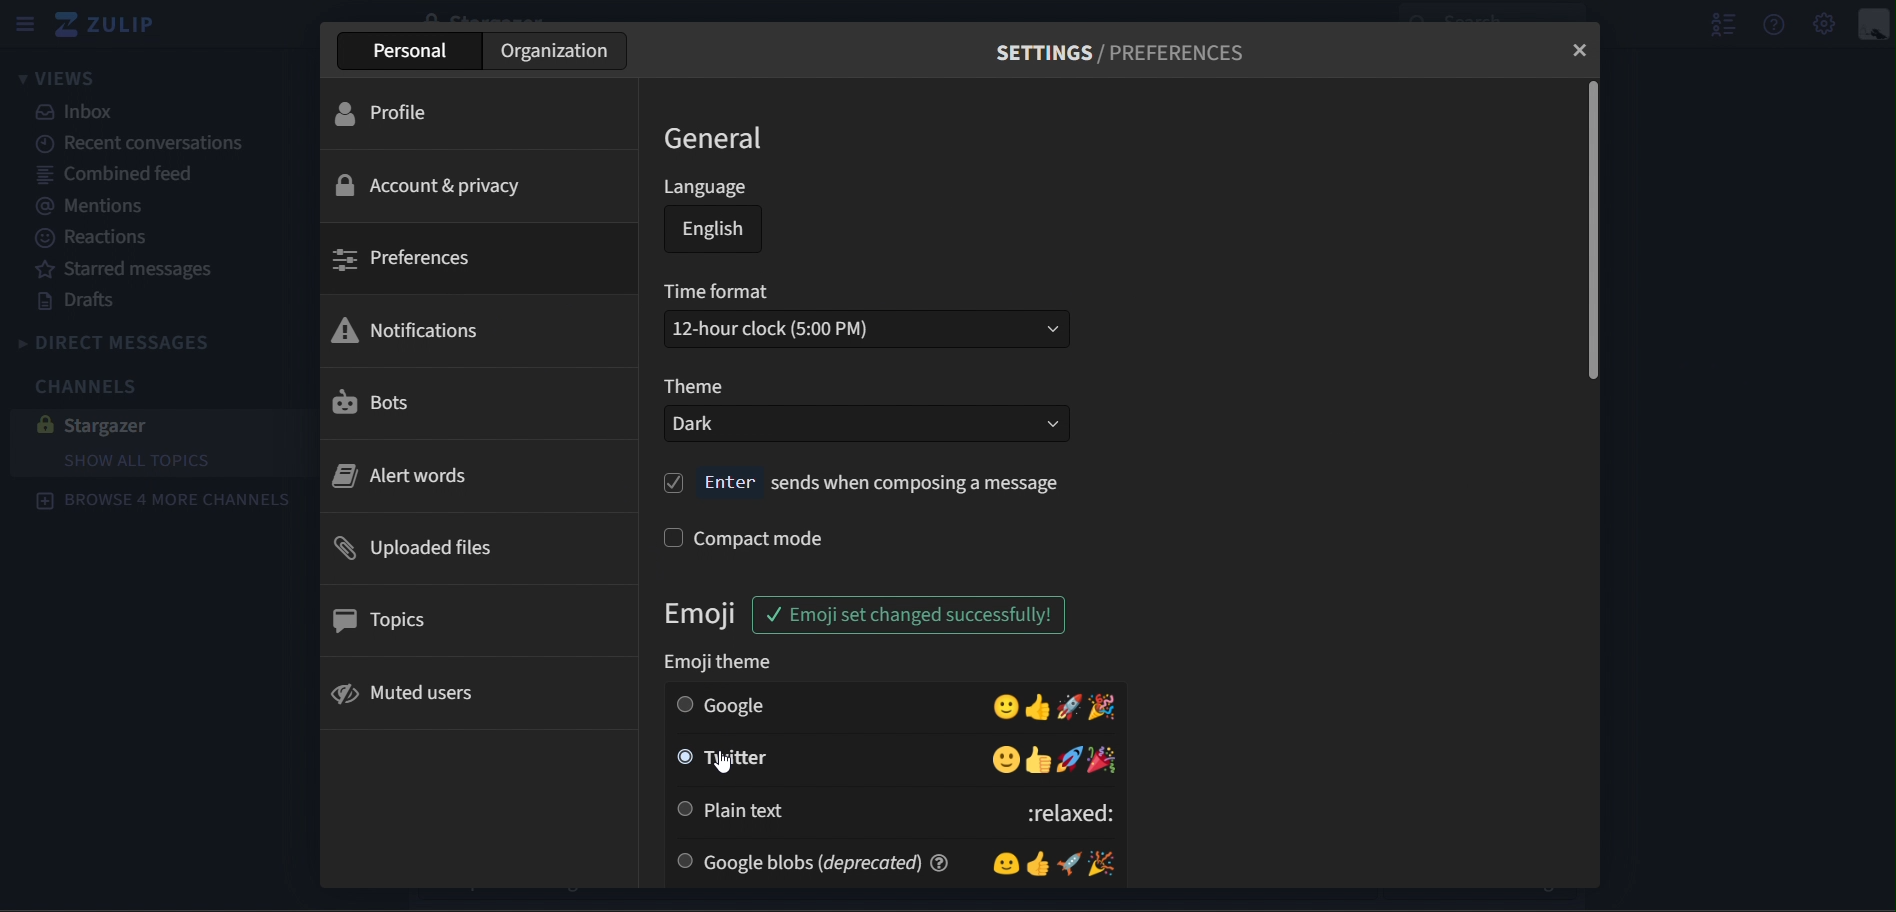  Describe the element at coordinates (897, 760) in the screenshot. I see `twitter` at that location.